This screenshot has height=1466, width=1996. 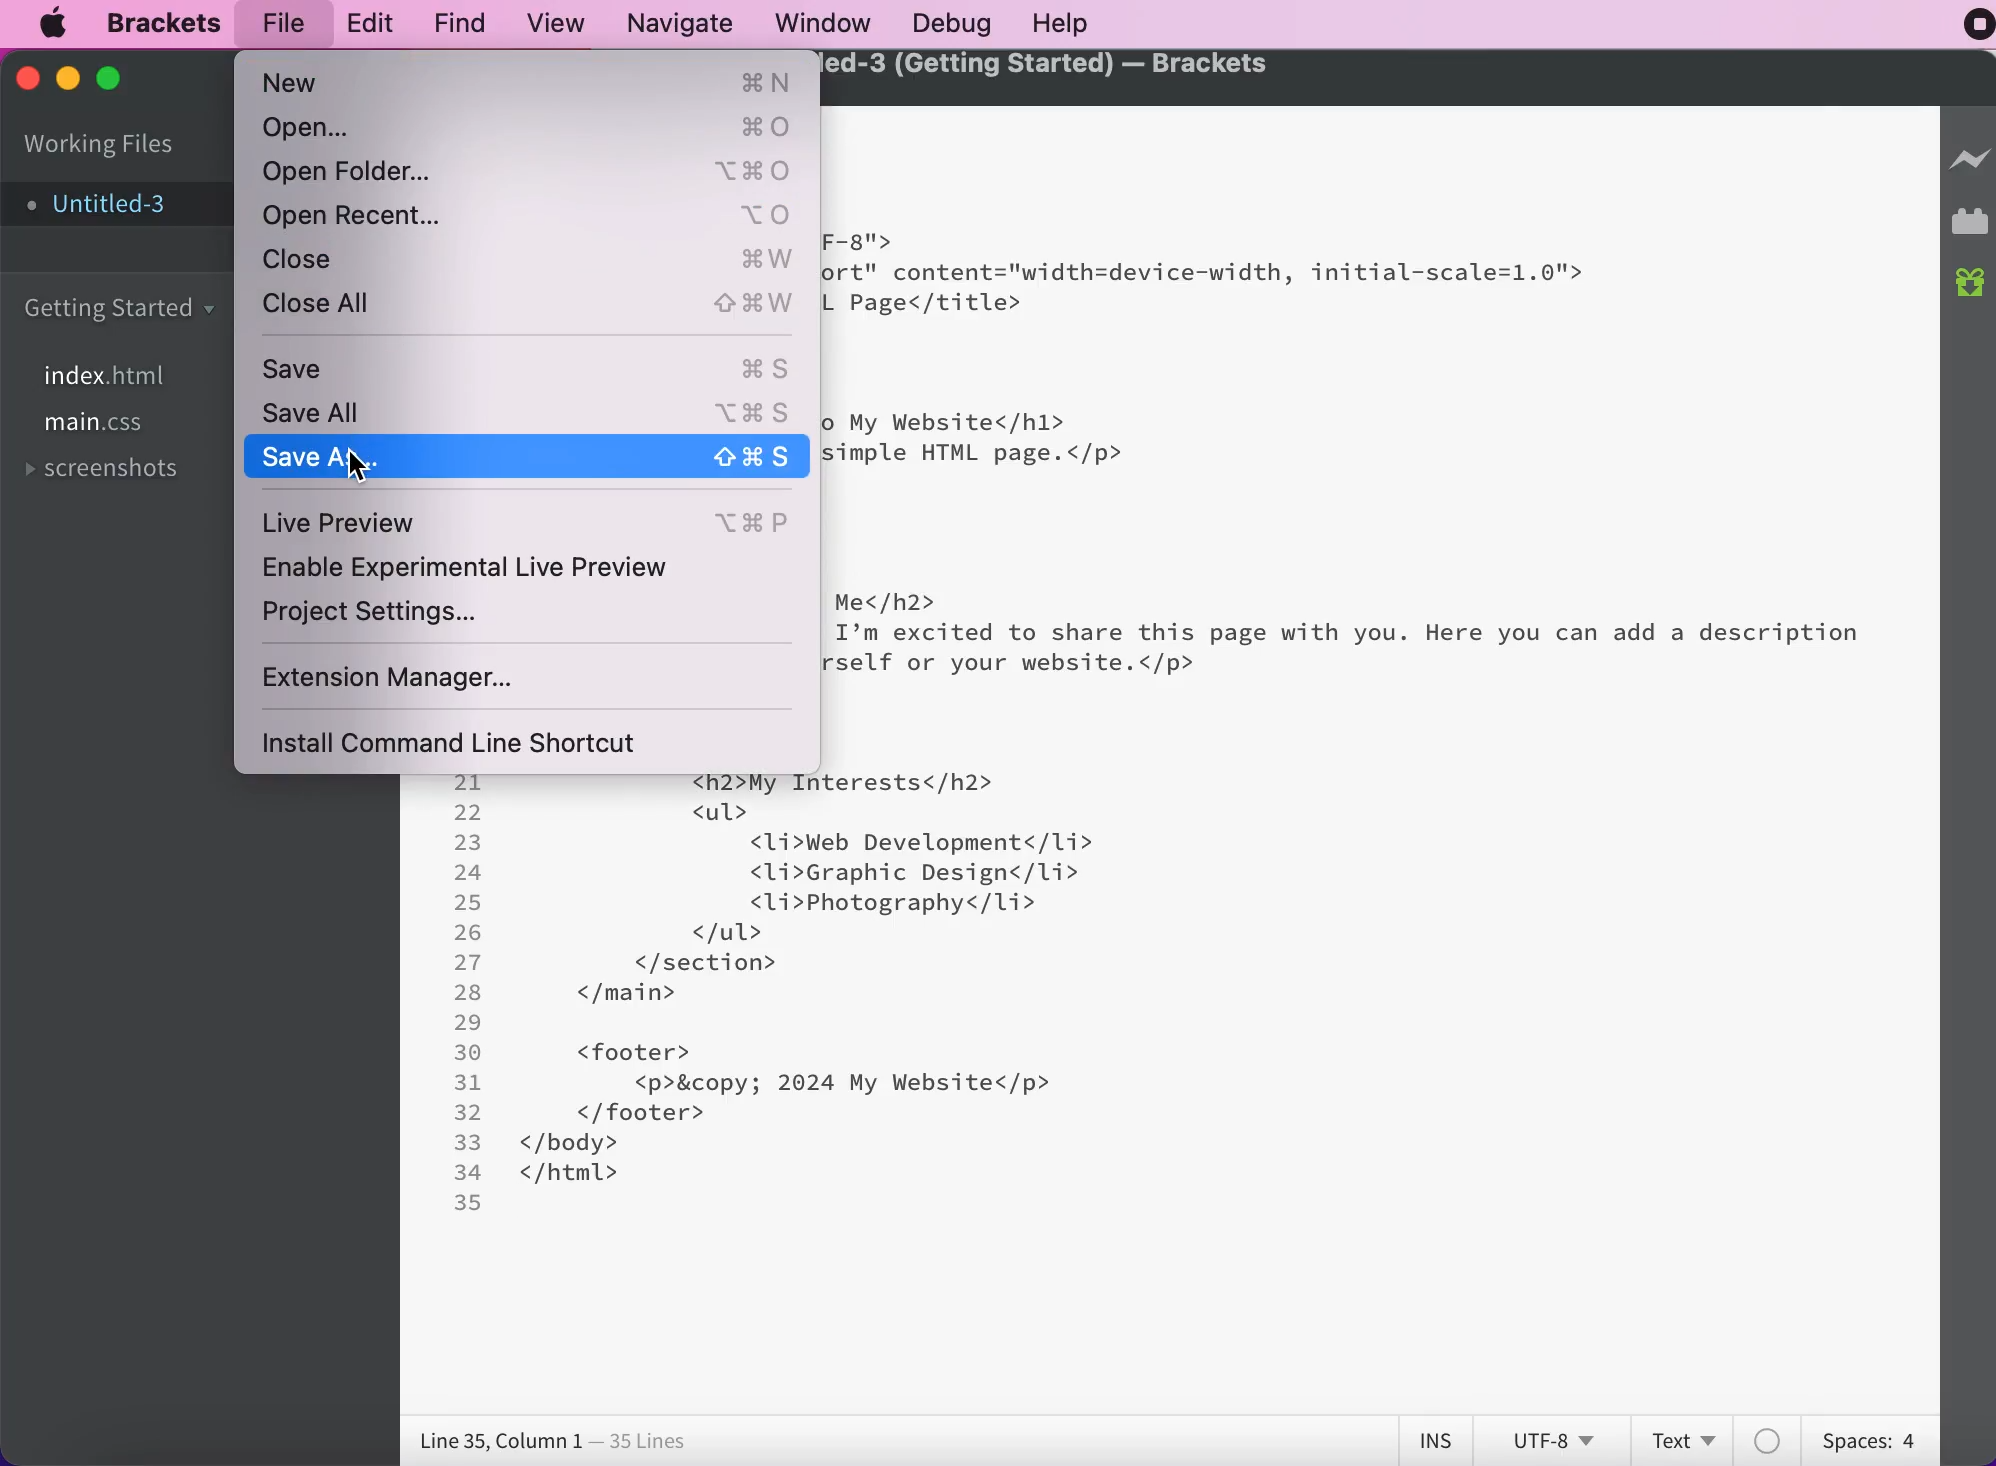 I want to click on close all, so click(x=535, y=306).